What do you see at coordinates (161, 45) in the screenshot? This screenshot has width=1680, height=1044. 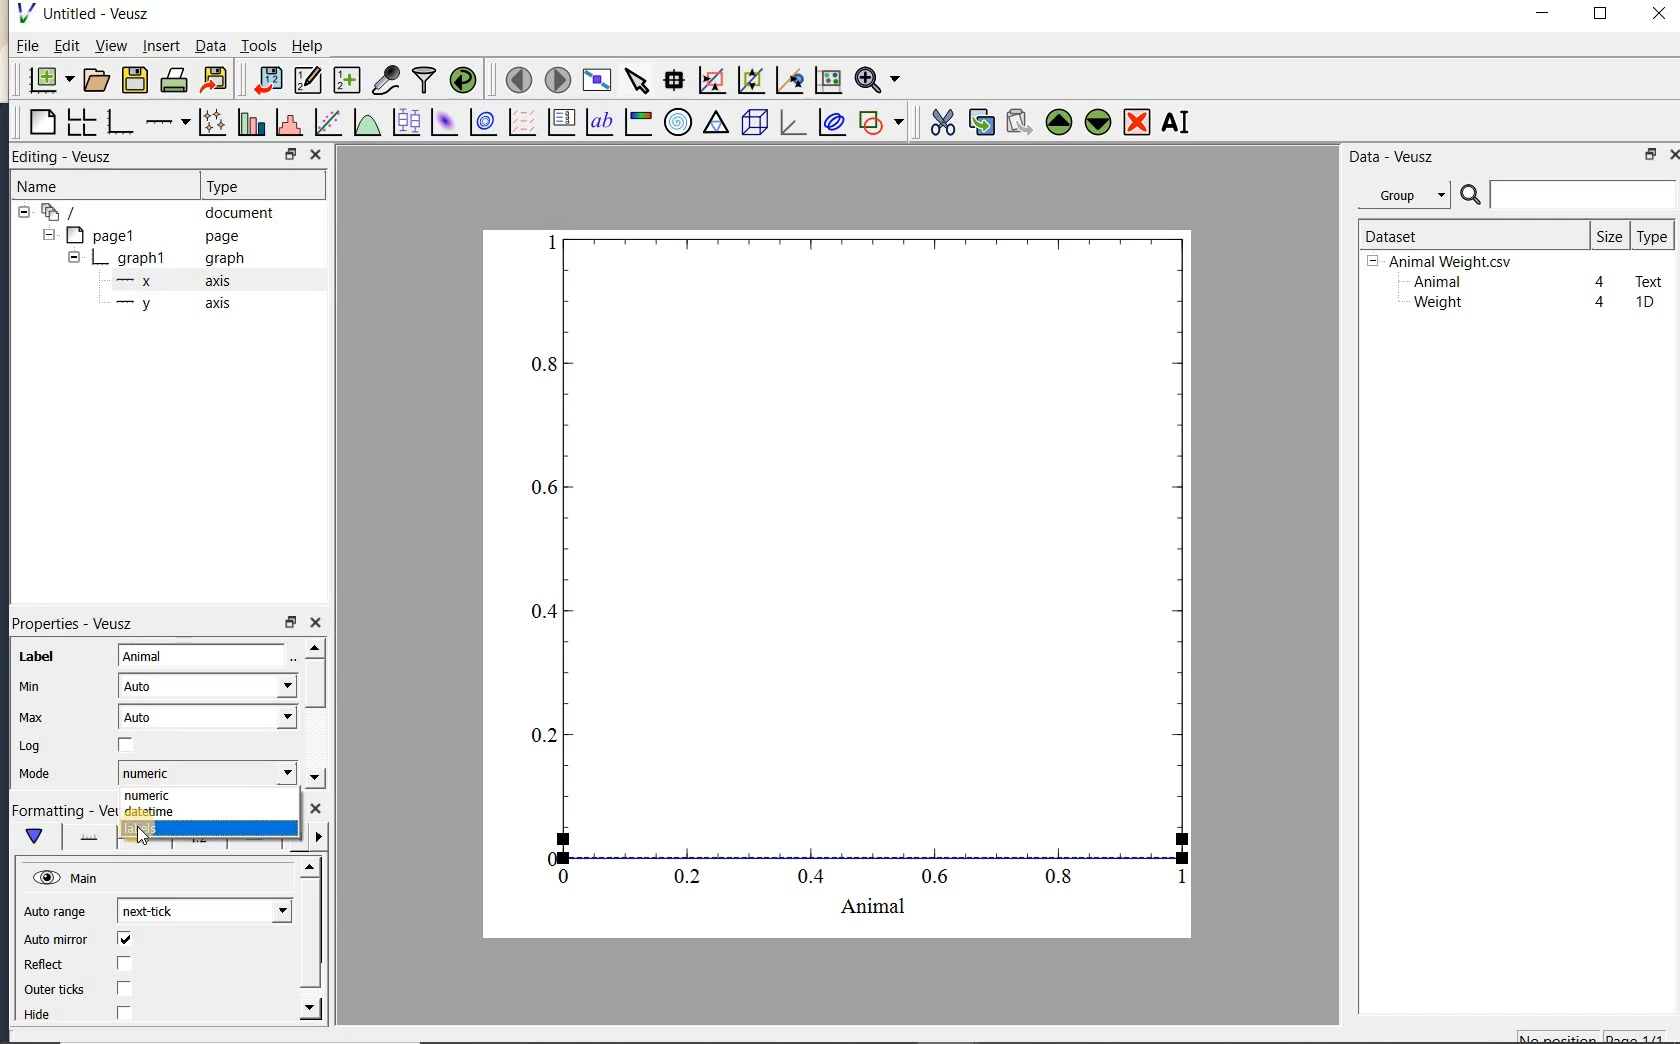 I see `insert` at bounding box center [161, 45].